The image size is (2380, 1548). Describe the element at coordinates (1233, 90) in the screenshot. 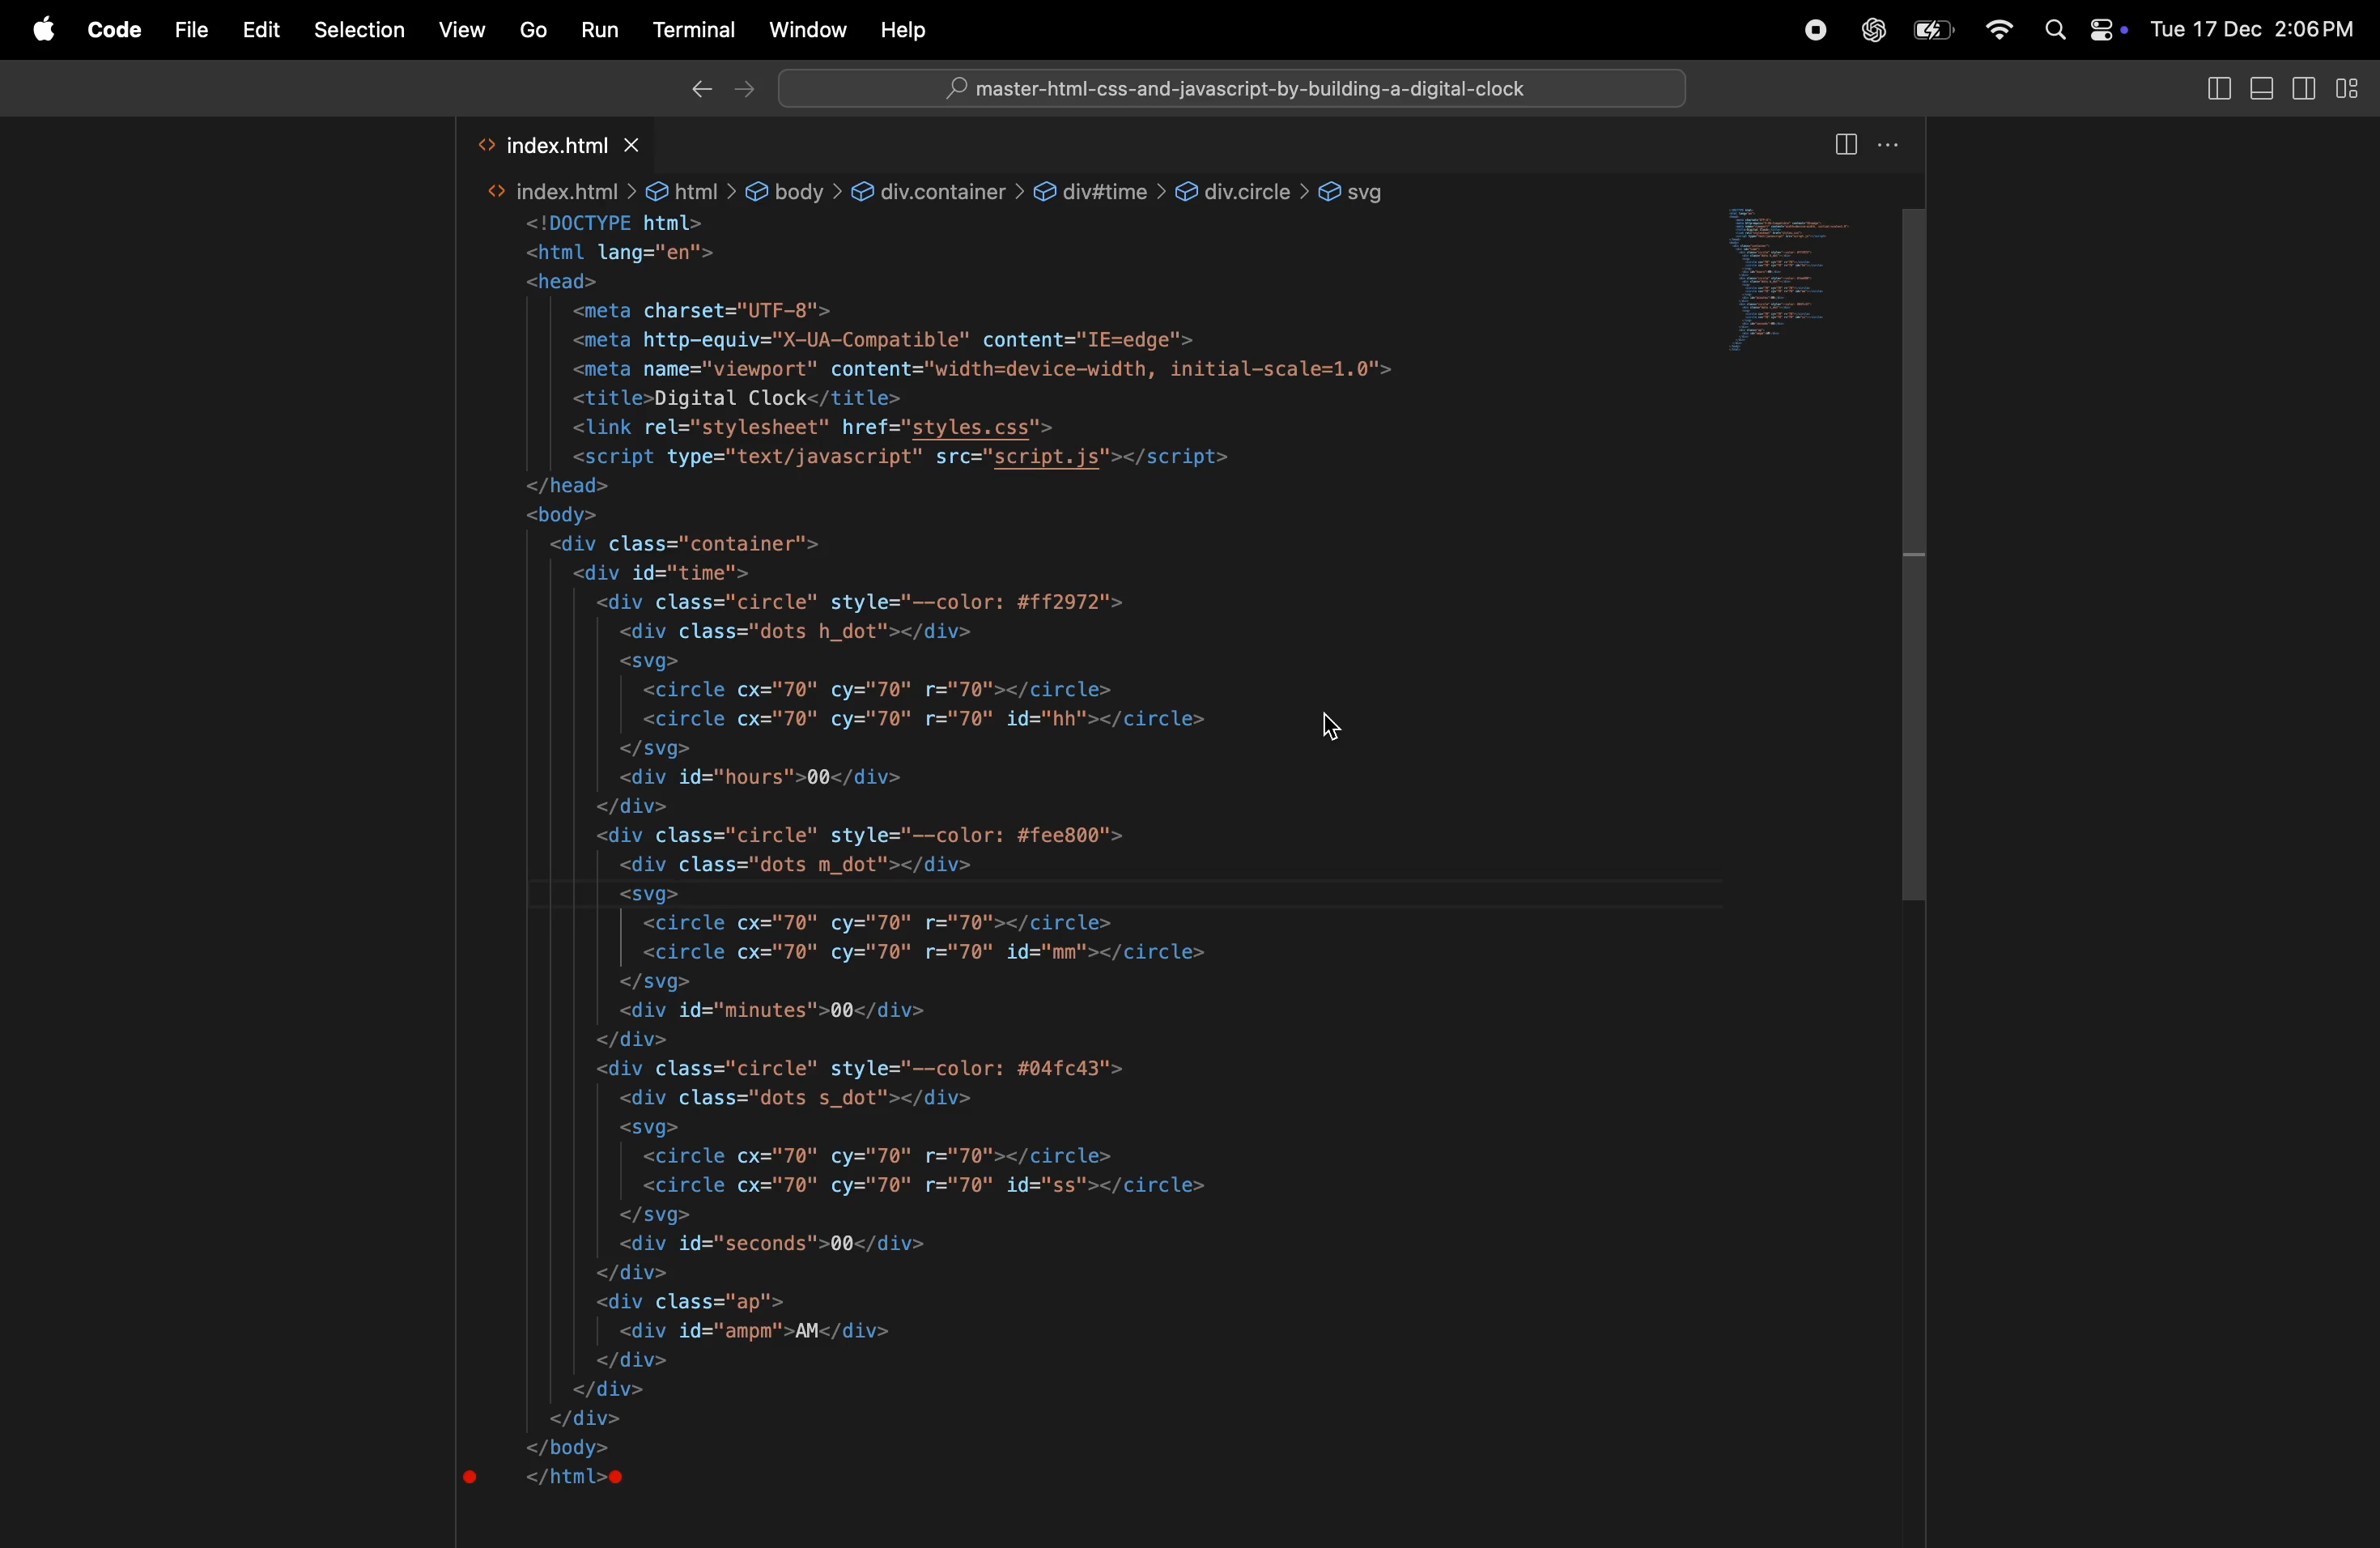

I see `' master-html-css-and-javascript-by-building-a-digital-clock` at that location.